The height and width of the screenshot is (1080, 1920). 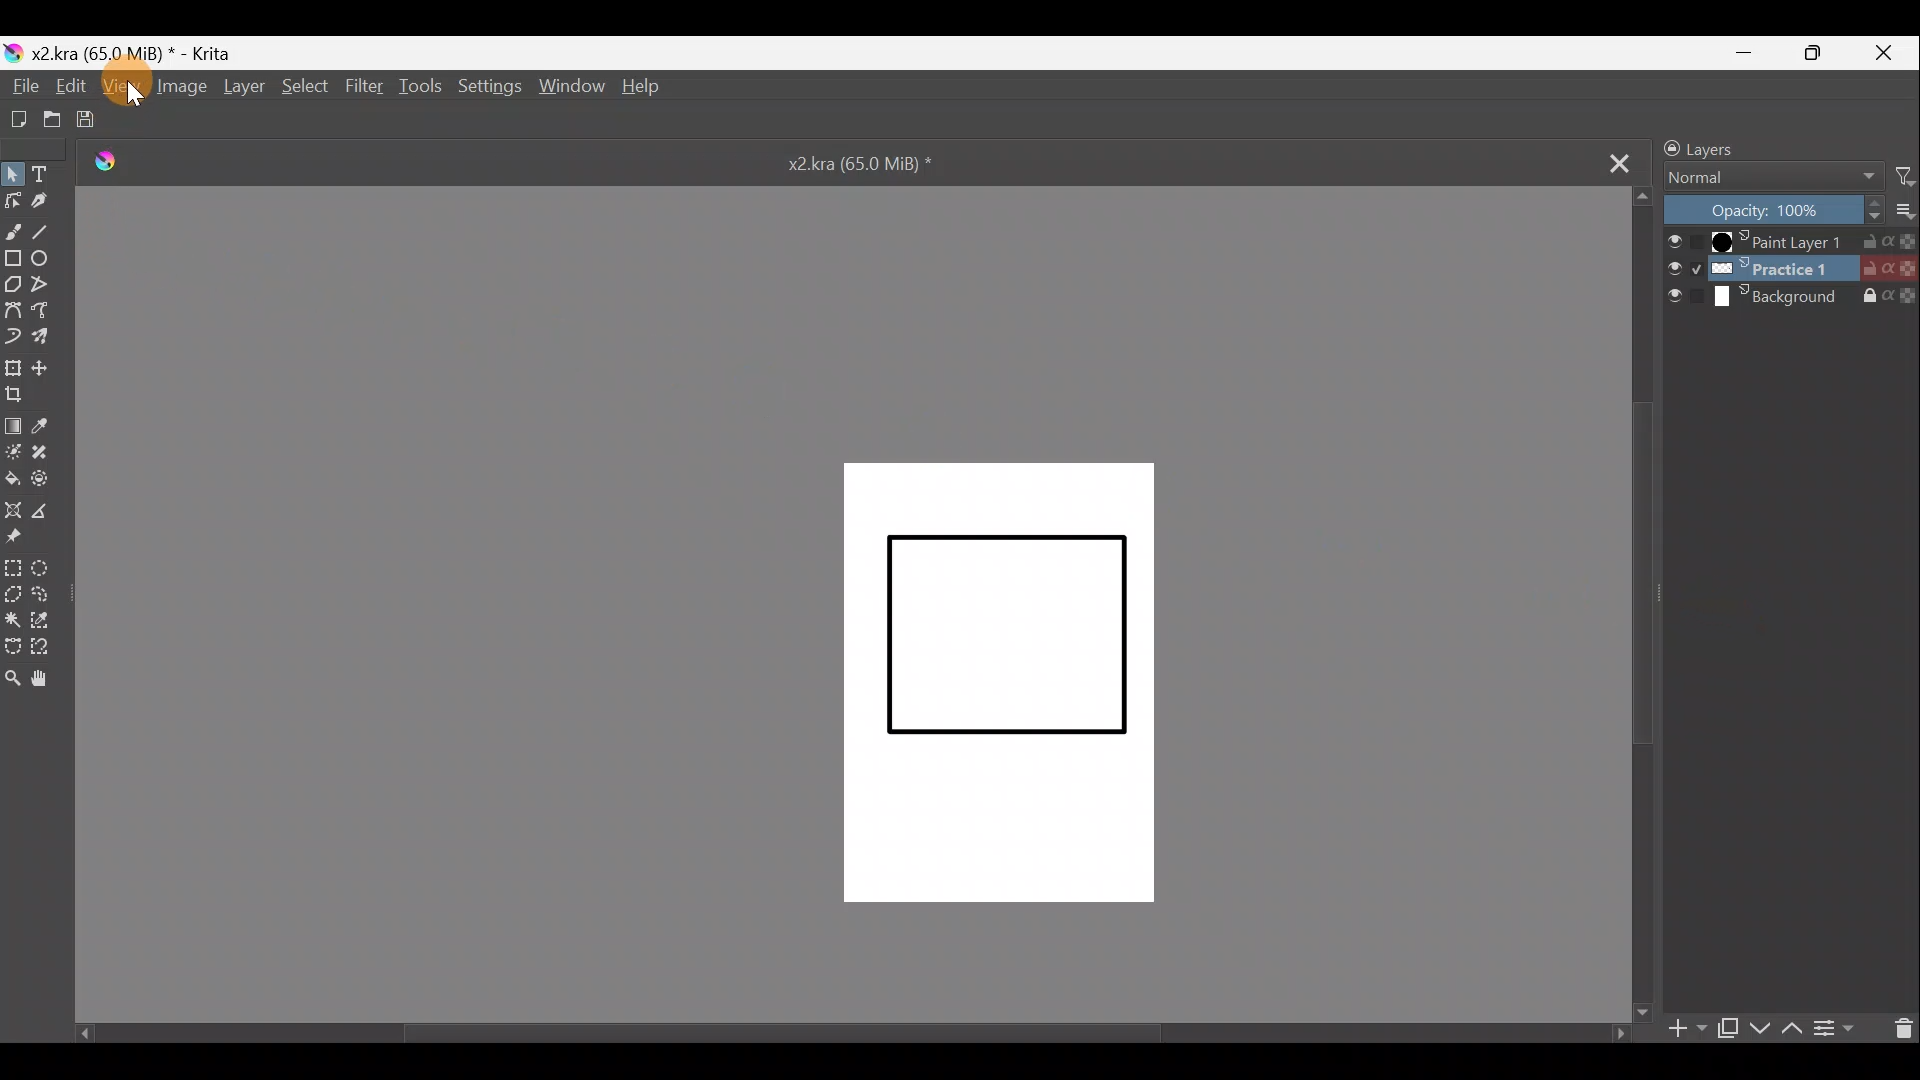 I want to click on Filter, so click(x=1906, y=175).